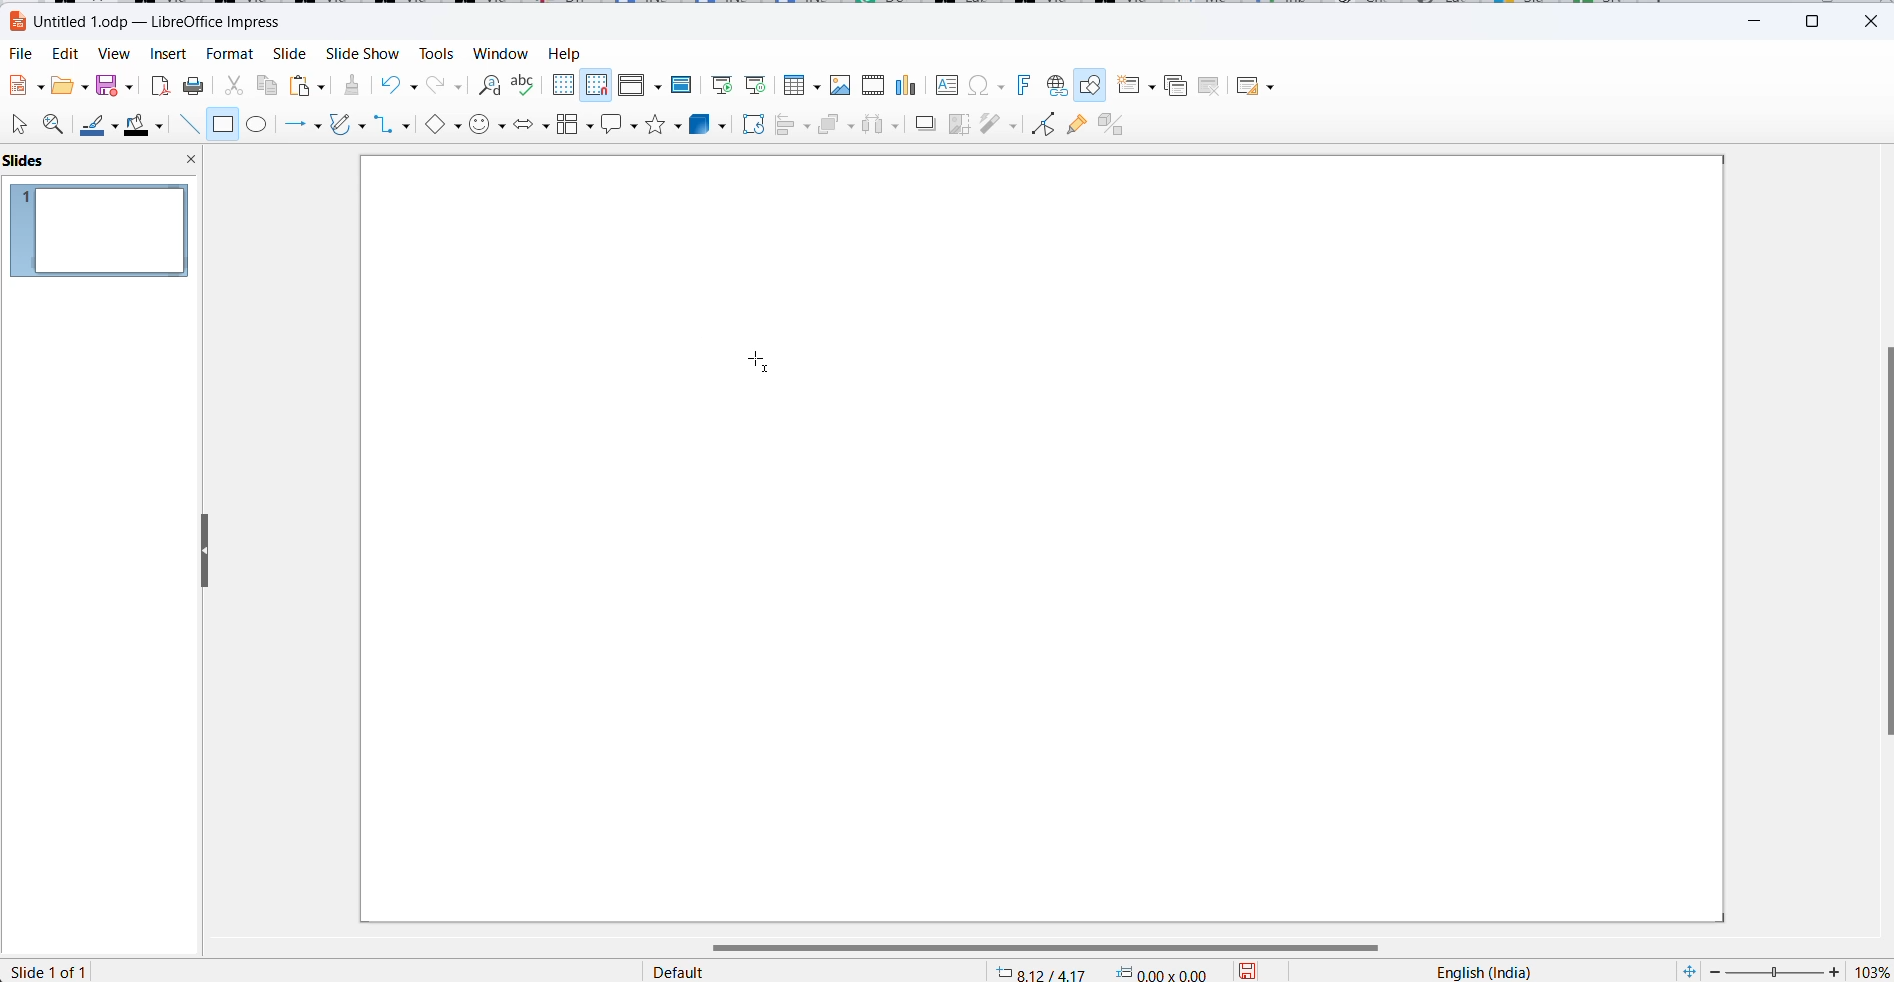  Describe the element at coordinates (1253, 970) in the screenshot. I see `save options` at that location.